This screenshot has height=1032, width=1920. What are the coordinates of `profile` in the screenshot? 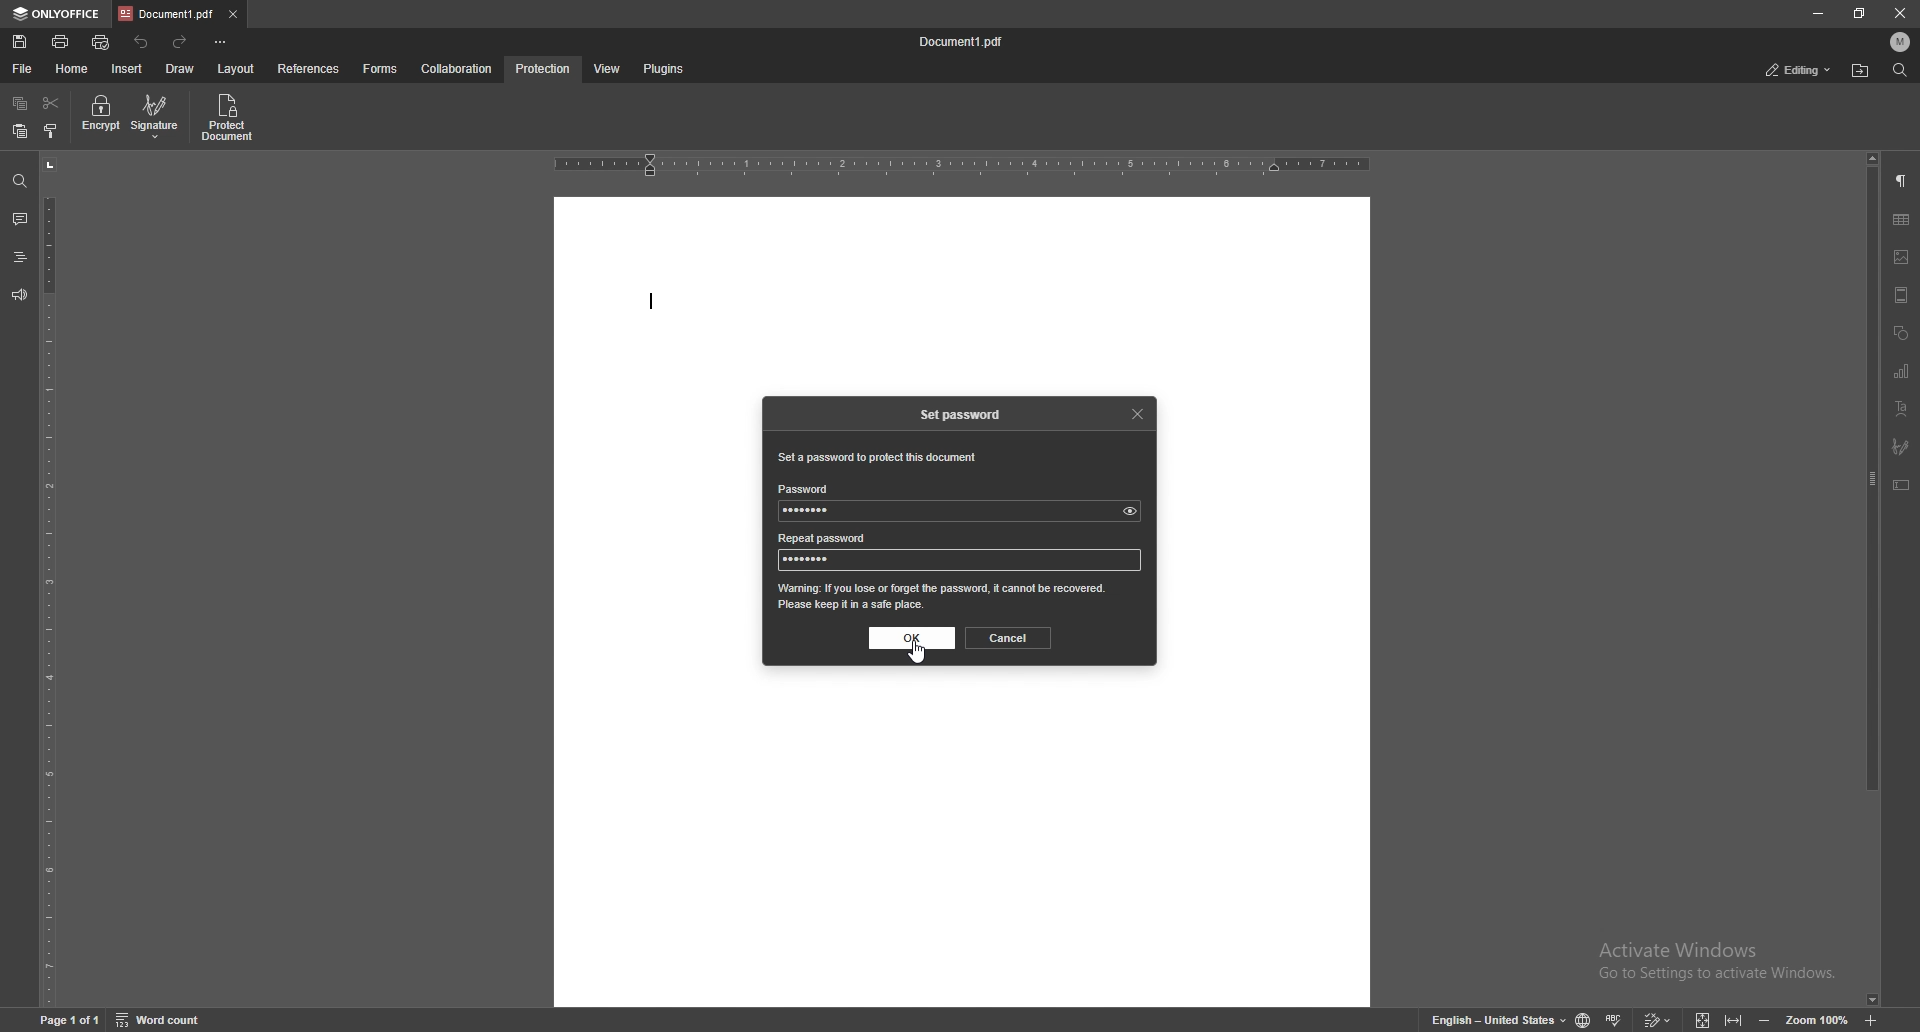 It's located at (1897, 42).